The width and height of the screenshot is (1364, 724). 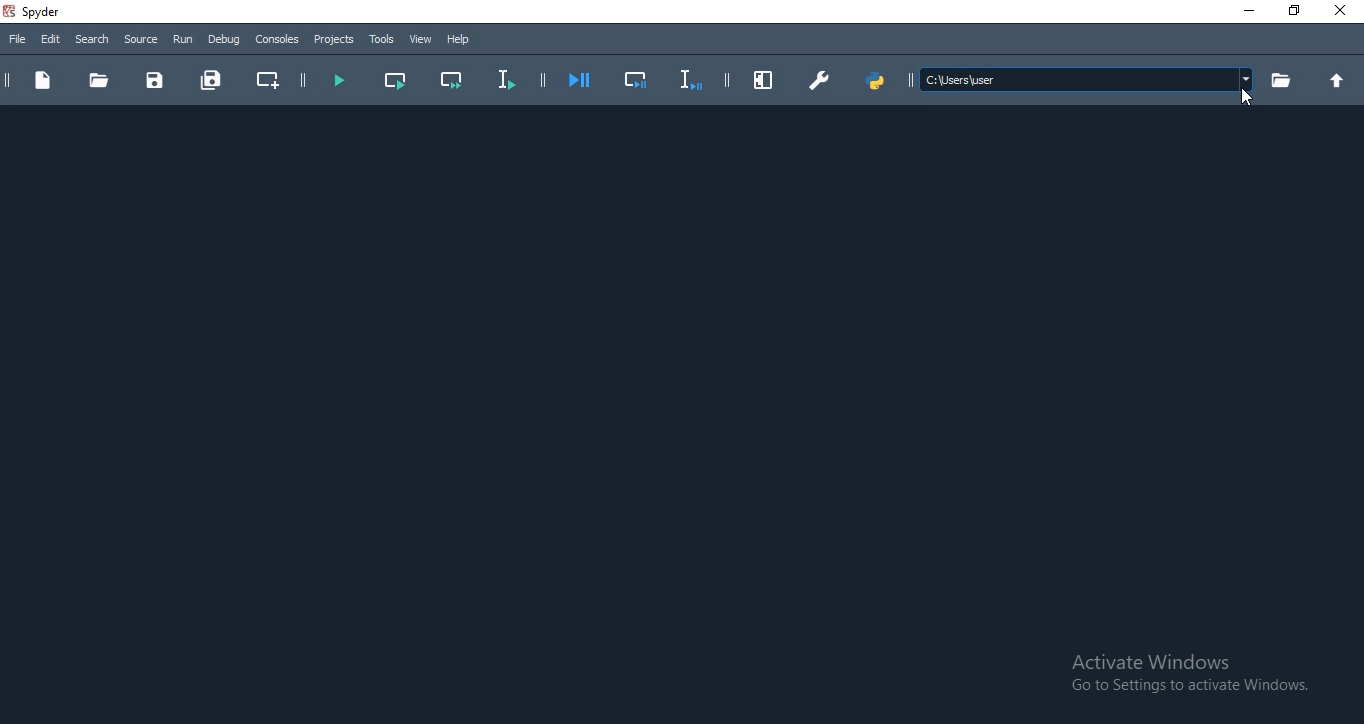 I want to click on save all, so click(x=210, y=77).